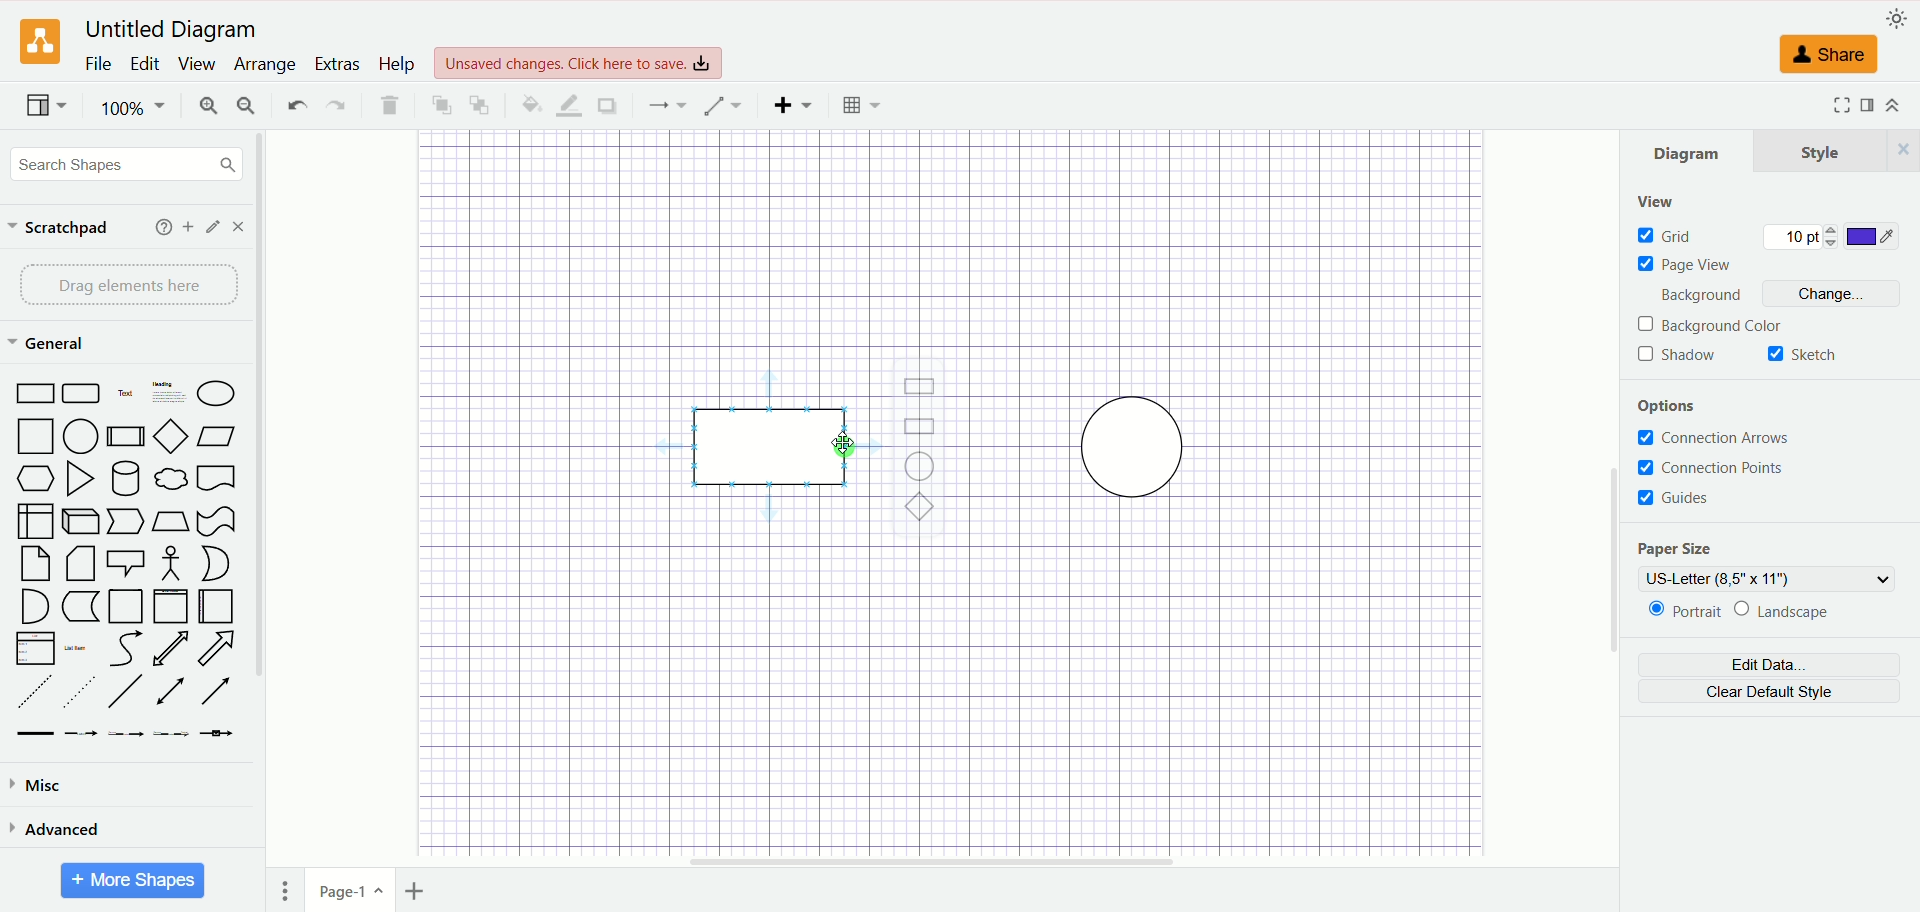 Image resolution: width=1920 pixels, height=912 pixels. I want to click on 100%, so click(134, 107).